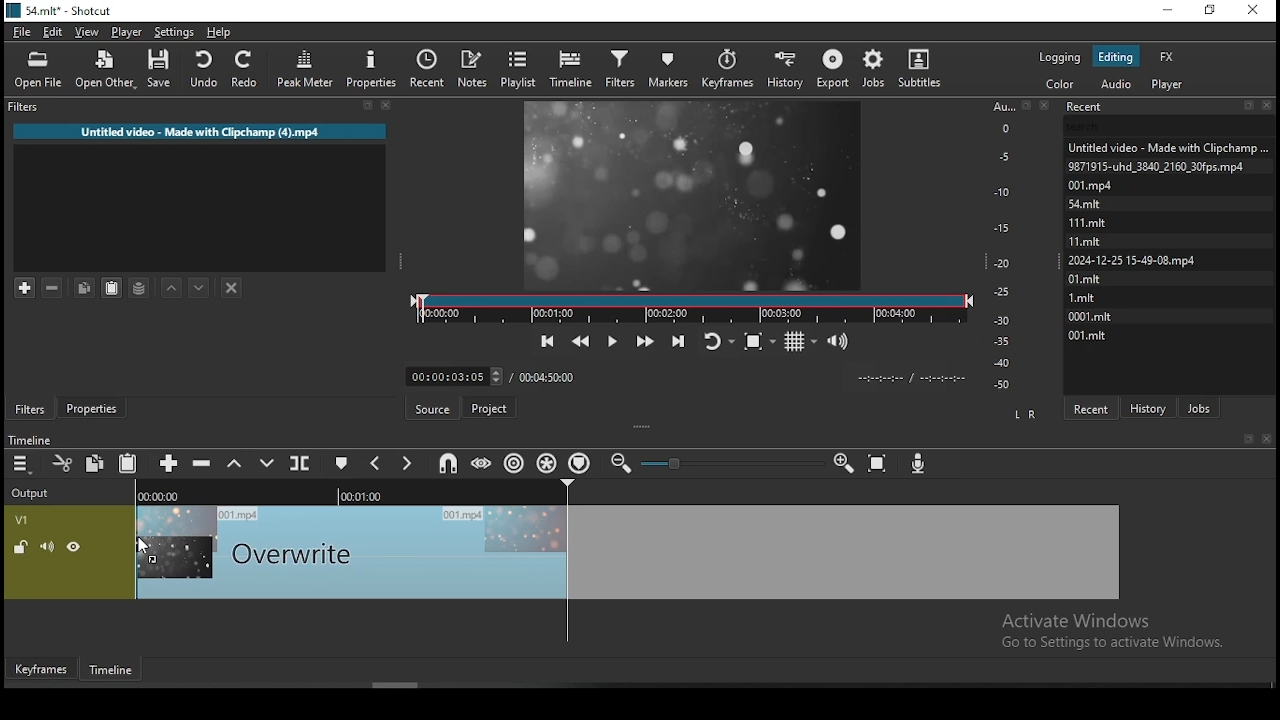 The width and height of the screenshot is (1280, 720). I want to click on Filter, so click(198, 106).